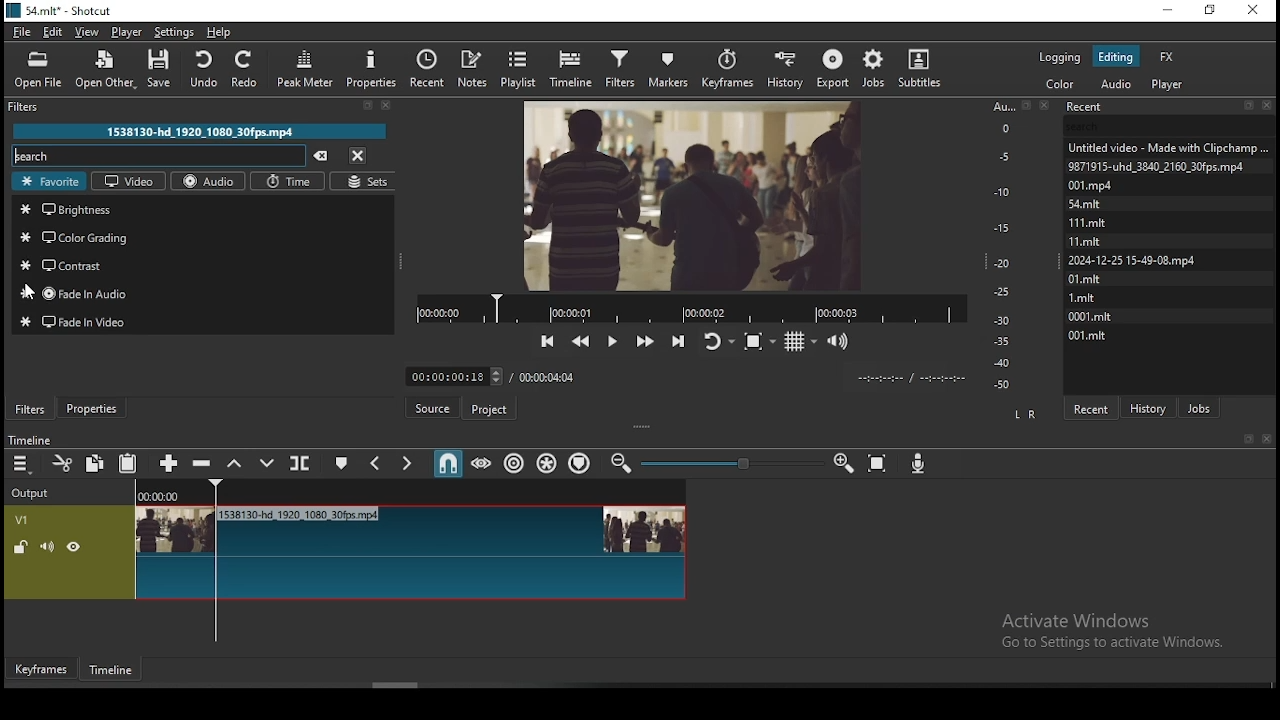 The height and width of the screenshot is (720, 1280). What do you see at coordinates (246, 71) in the screenshot?
I see `redo` at bounding box center [246, 71].